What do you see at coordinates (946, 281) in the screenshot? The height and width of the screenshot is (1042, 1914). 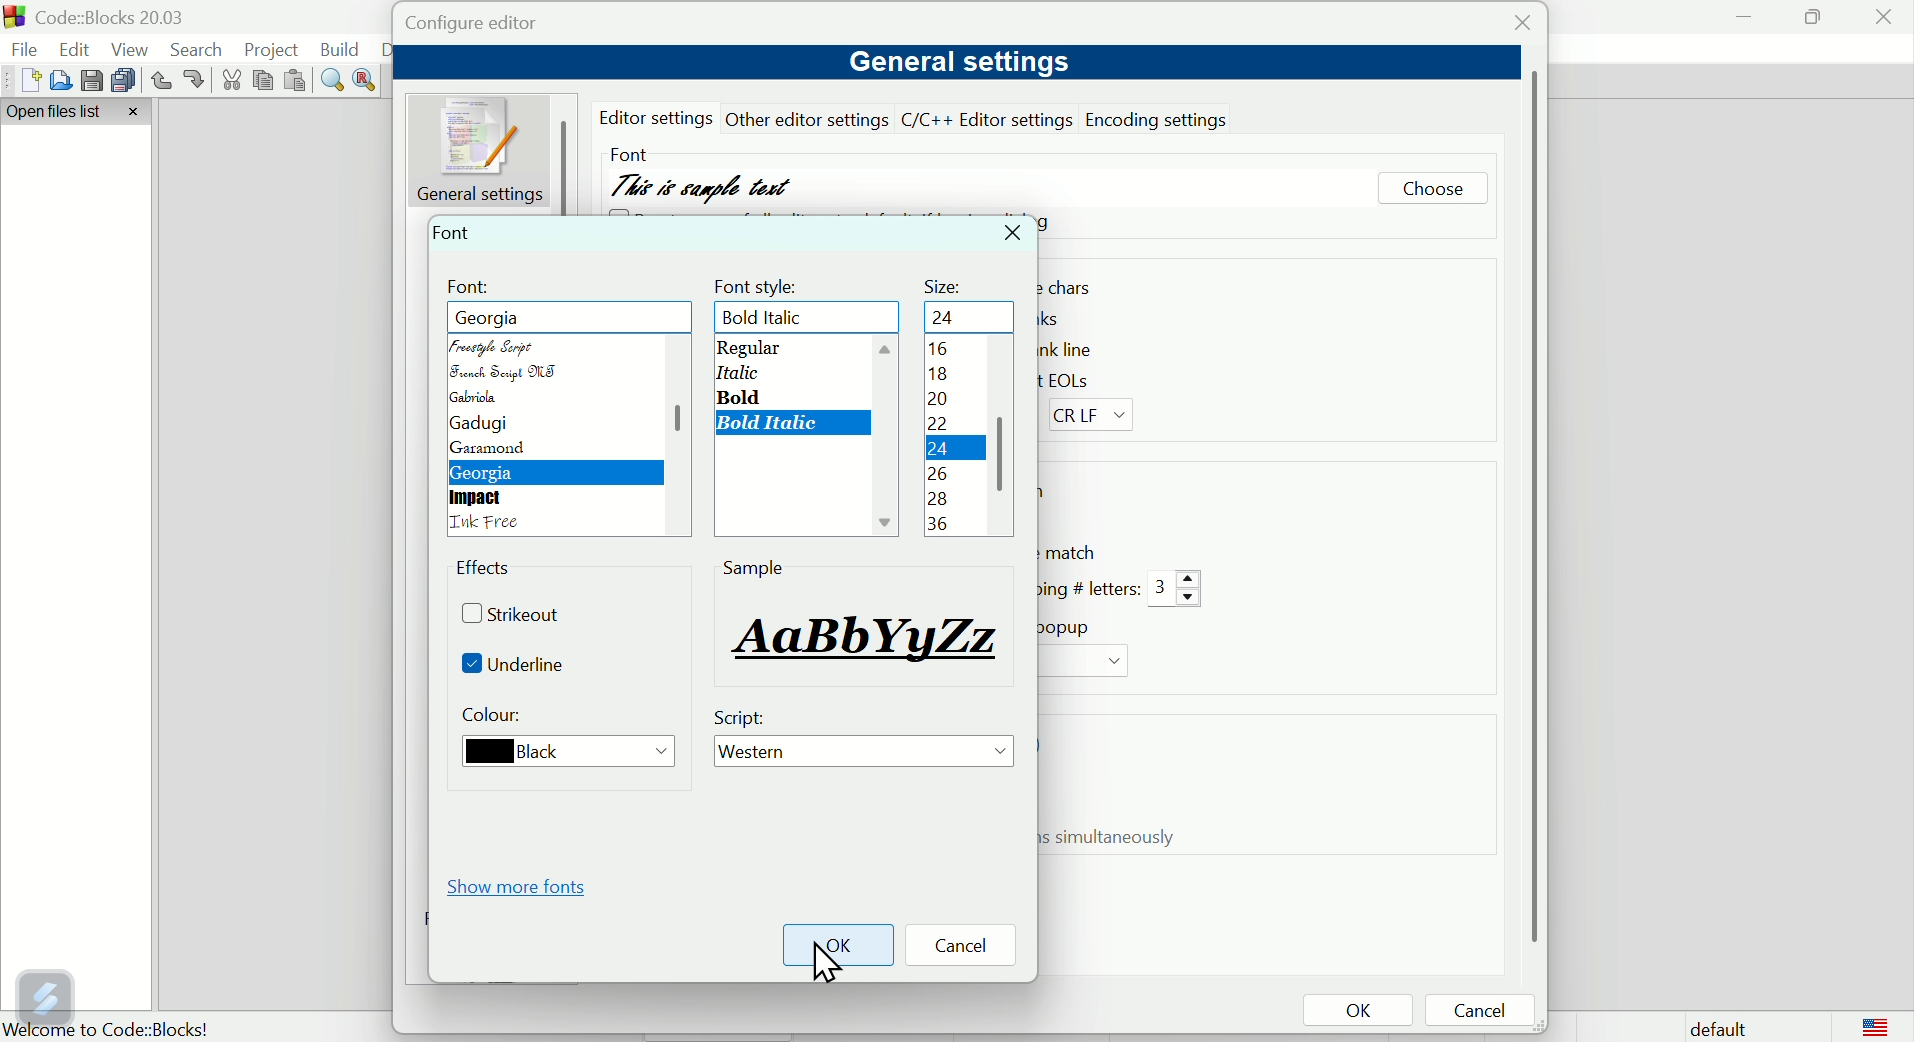 I see `Size` at bounding box center [946, 281].